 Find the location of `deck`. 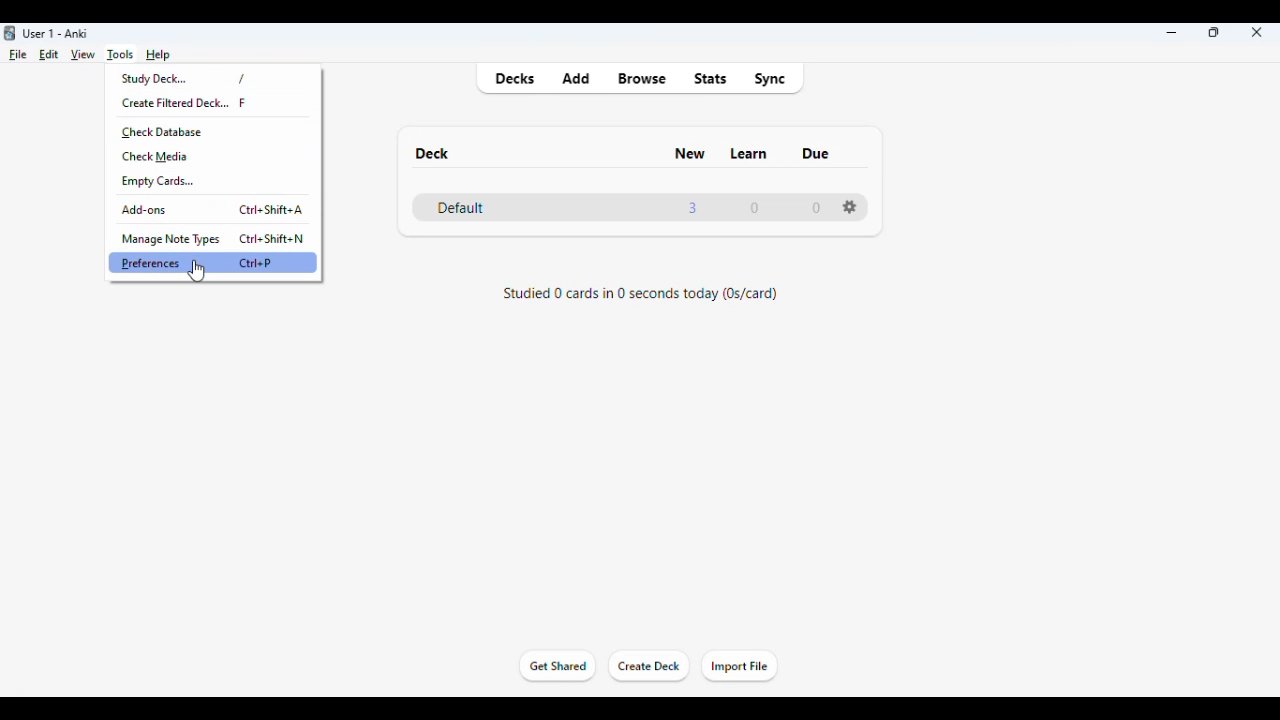

deck is located at coordinates (430, 153).